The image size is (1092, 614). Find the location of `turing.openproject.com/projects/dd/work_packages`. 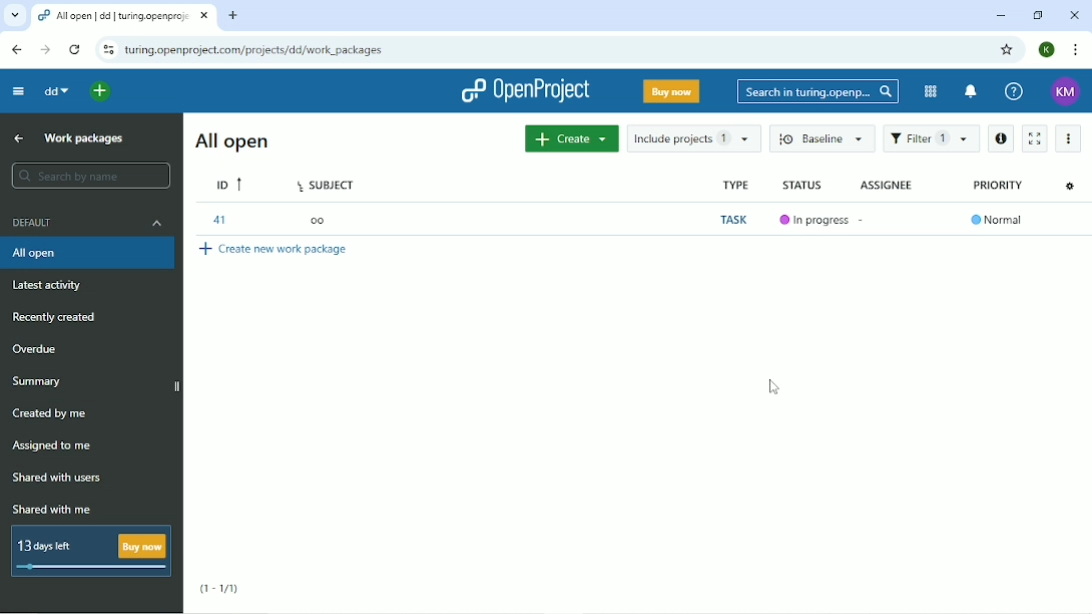

turing.openproject.com/projects/dd/work_packages is located at coordinates (256, 49).